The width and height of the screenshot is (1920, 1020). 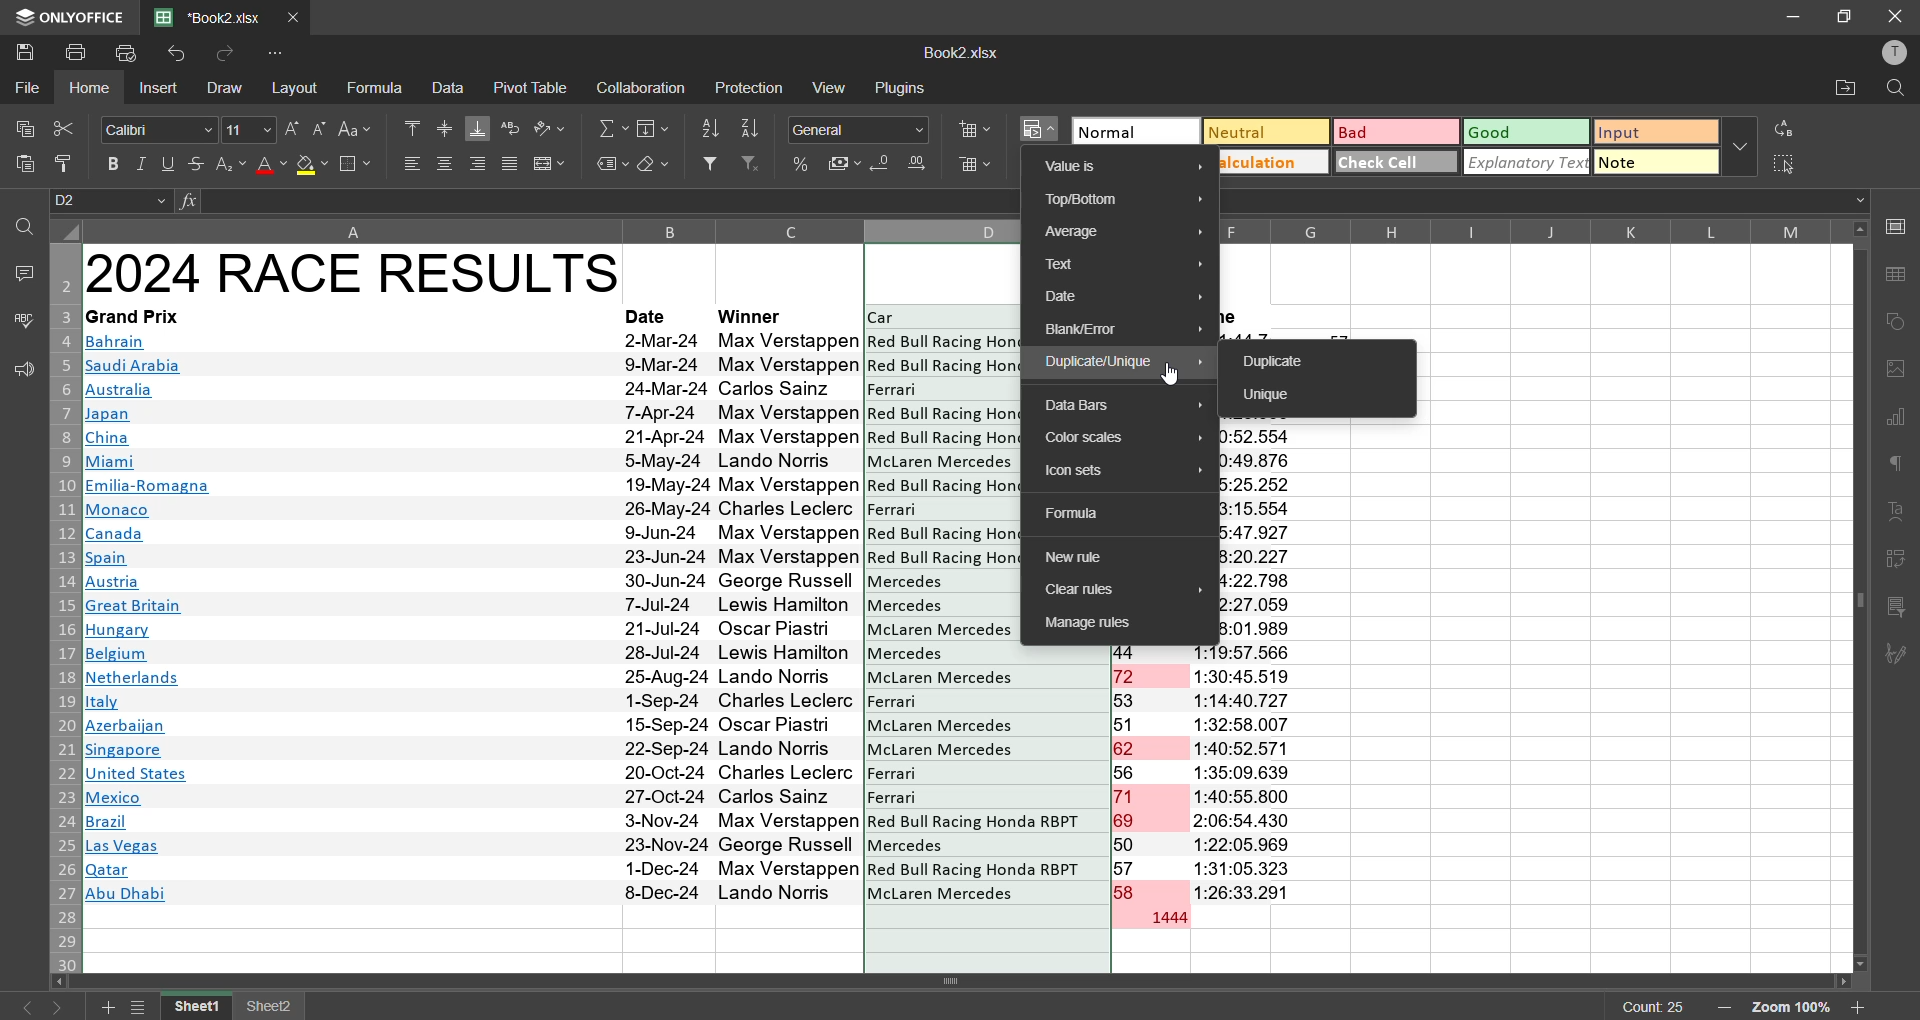 I want to click on sheet  name, so click(x=270, y=1008).